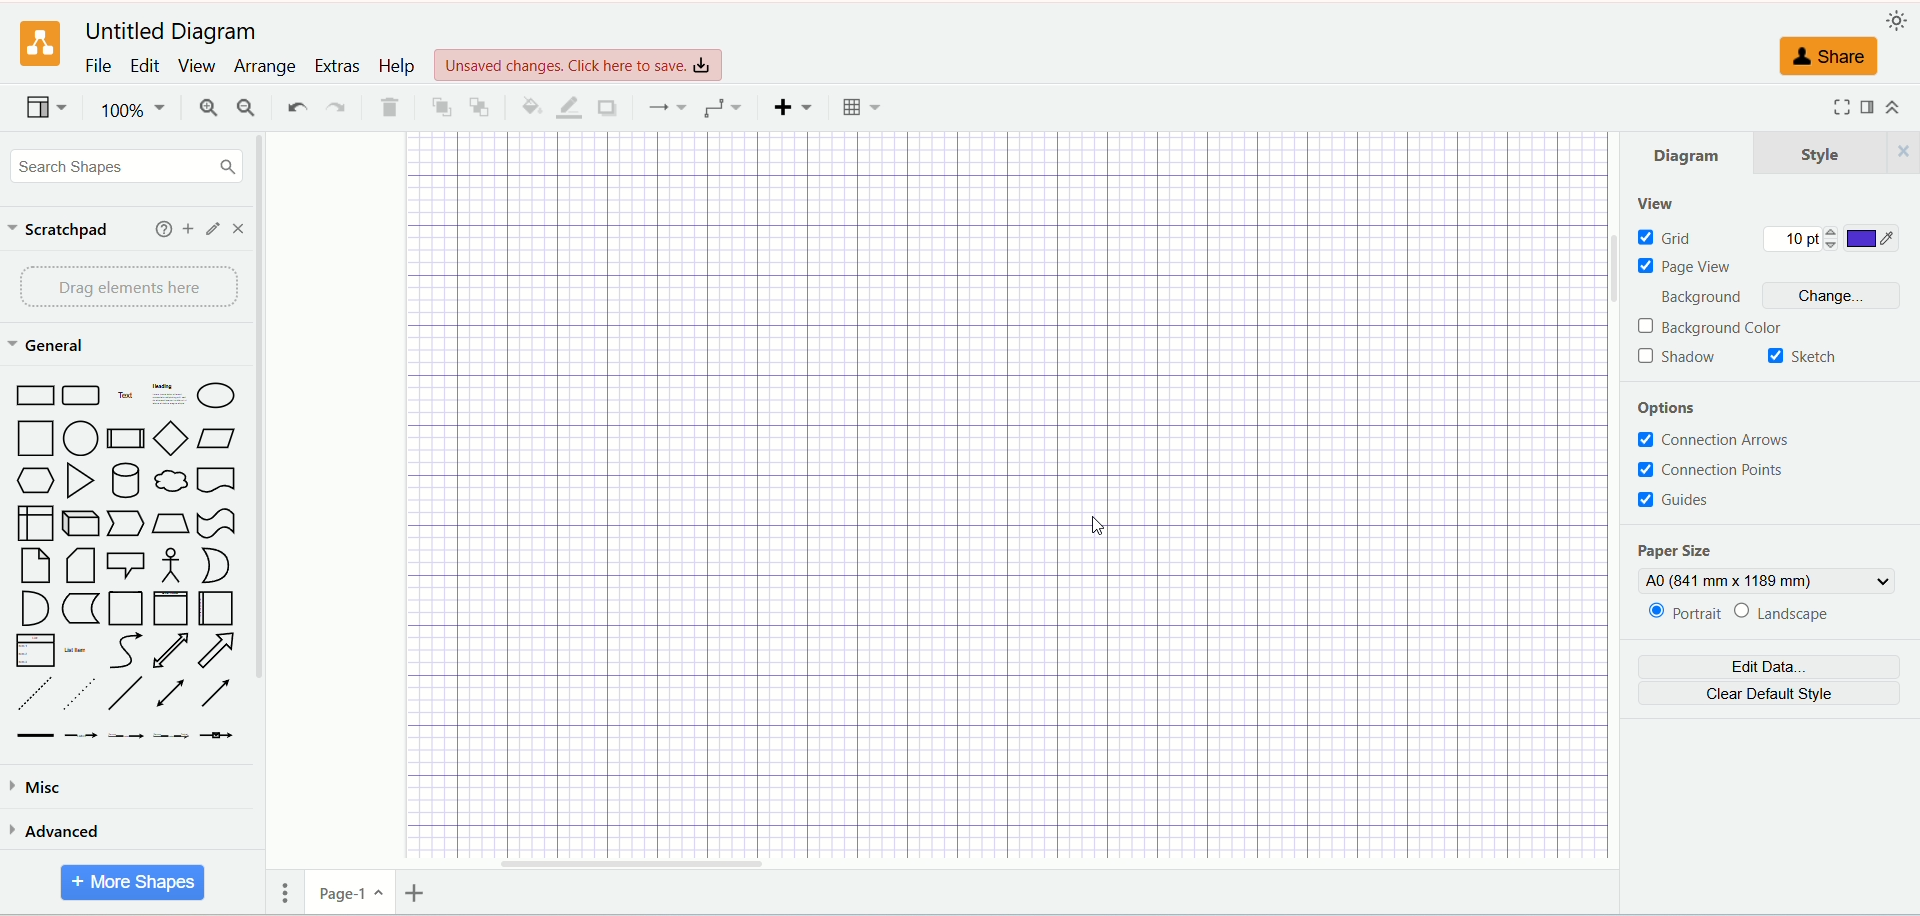 The width and height of the screenshot is (1920, 916). Describe the element at coordinates (934, 868) in the screenshot. I see `horizontal scroll bar` at that location.